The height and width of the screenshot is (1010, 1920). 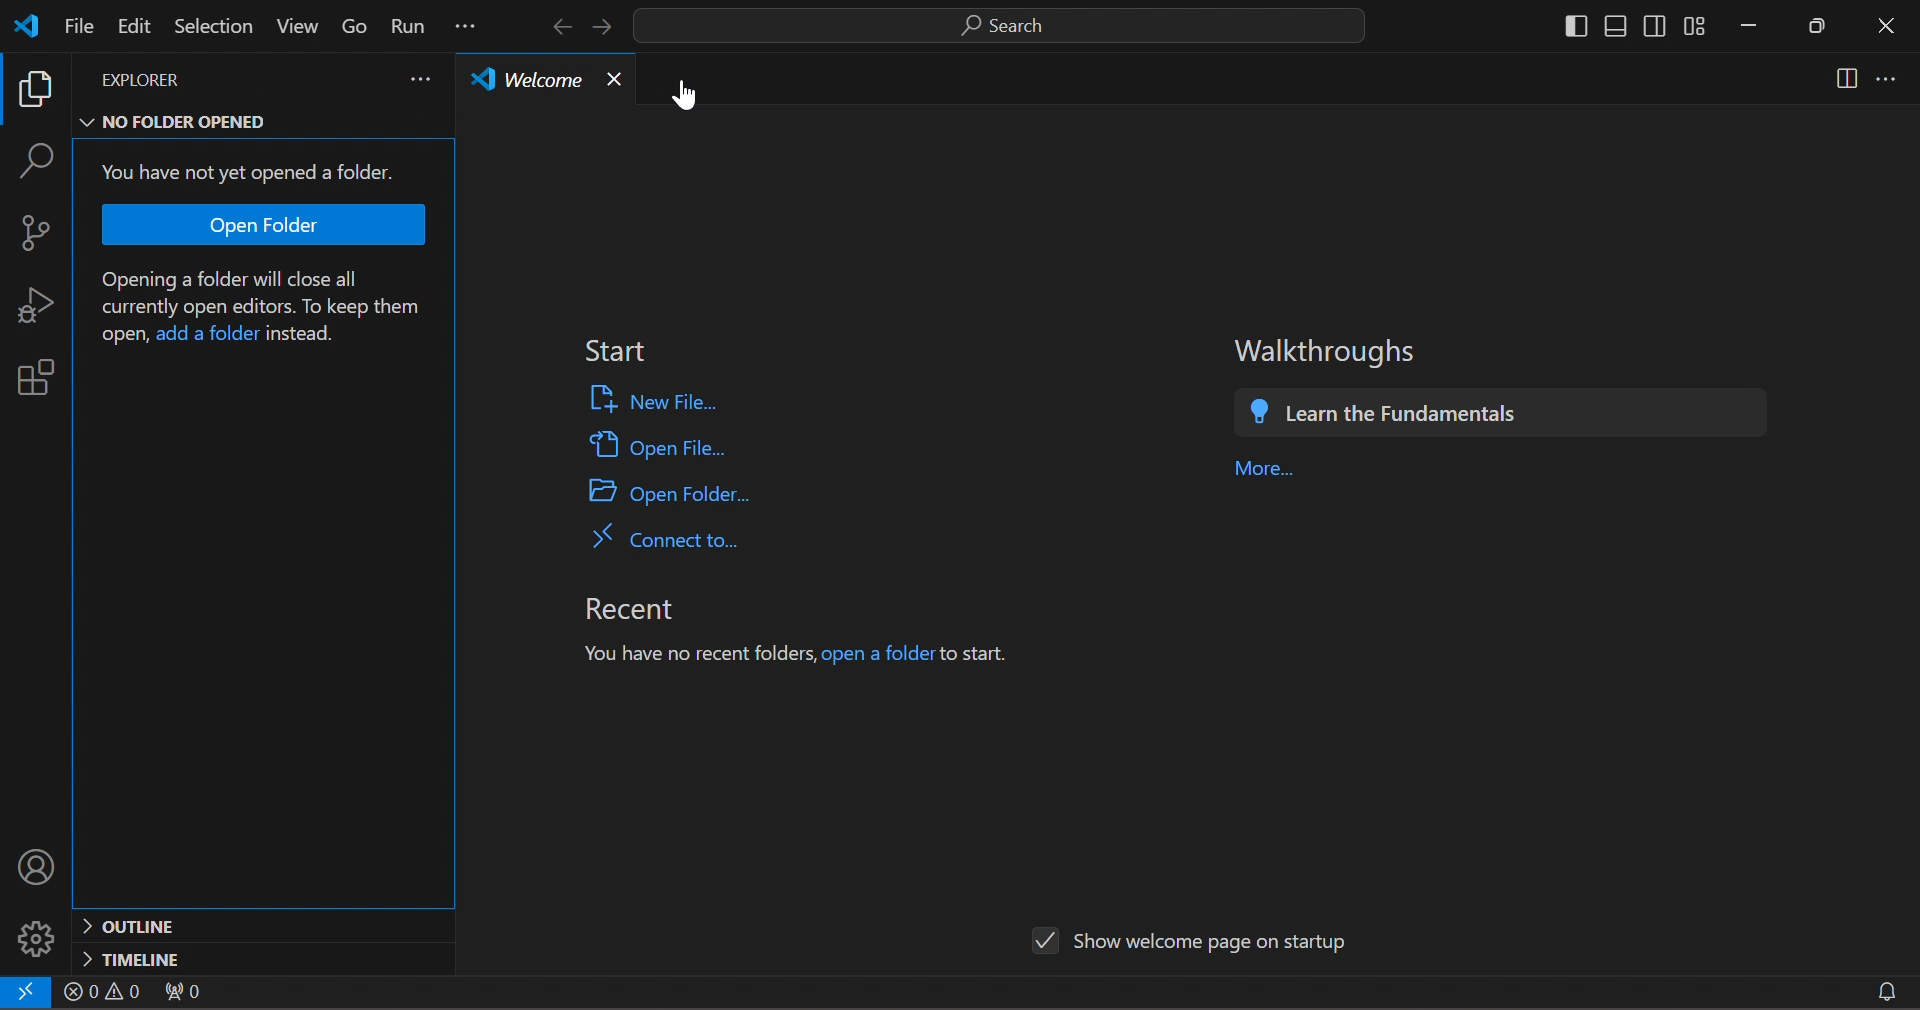 What do you see at coordinates (682, 539) in the screenshot?
I see `connect to` at bounding box center [682, 539].